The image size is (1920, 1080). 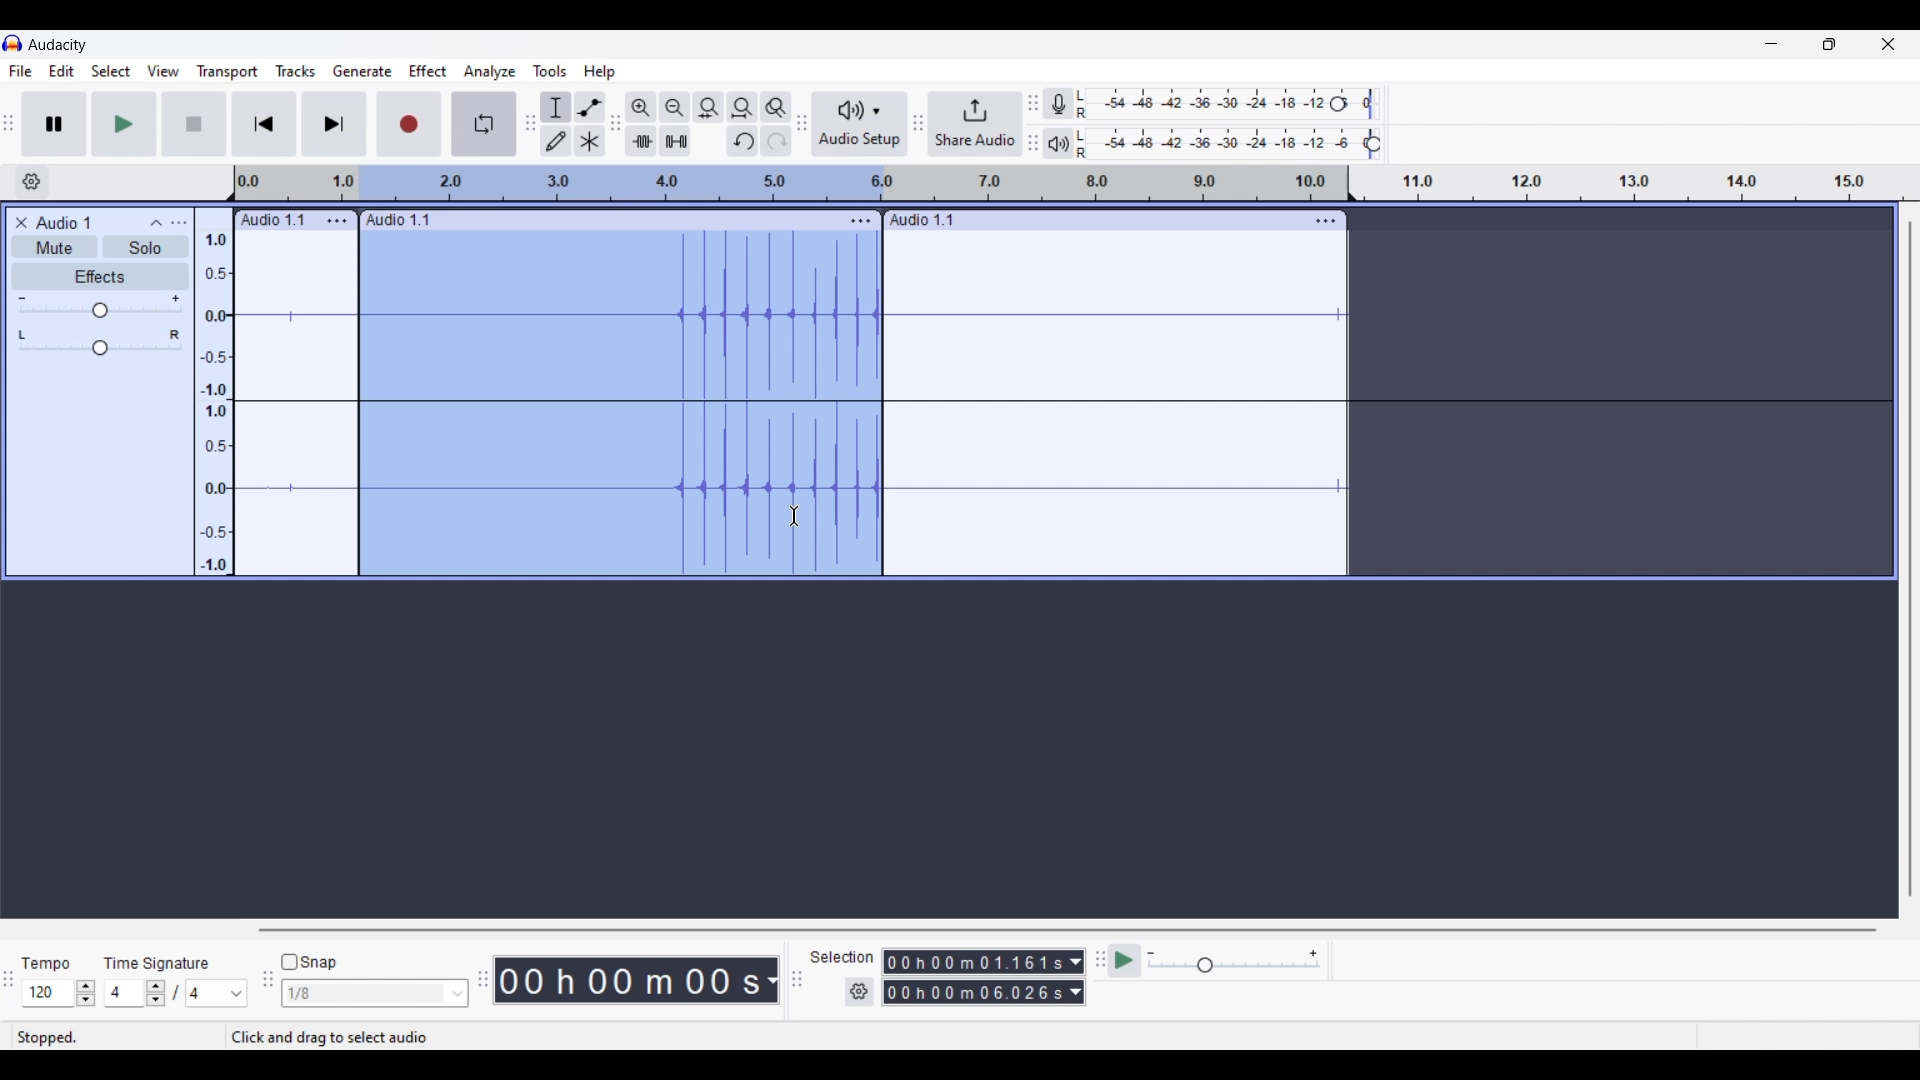 I want to click on Name of audio track, so click(x=64, y=222).